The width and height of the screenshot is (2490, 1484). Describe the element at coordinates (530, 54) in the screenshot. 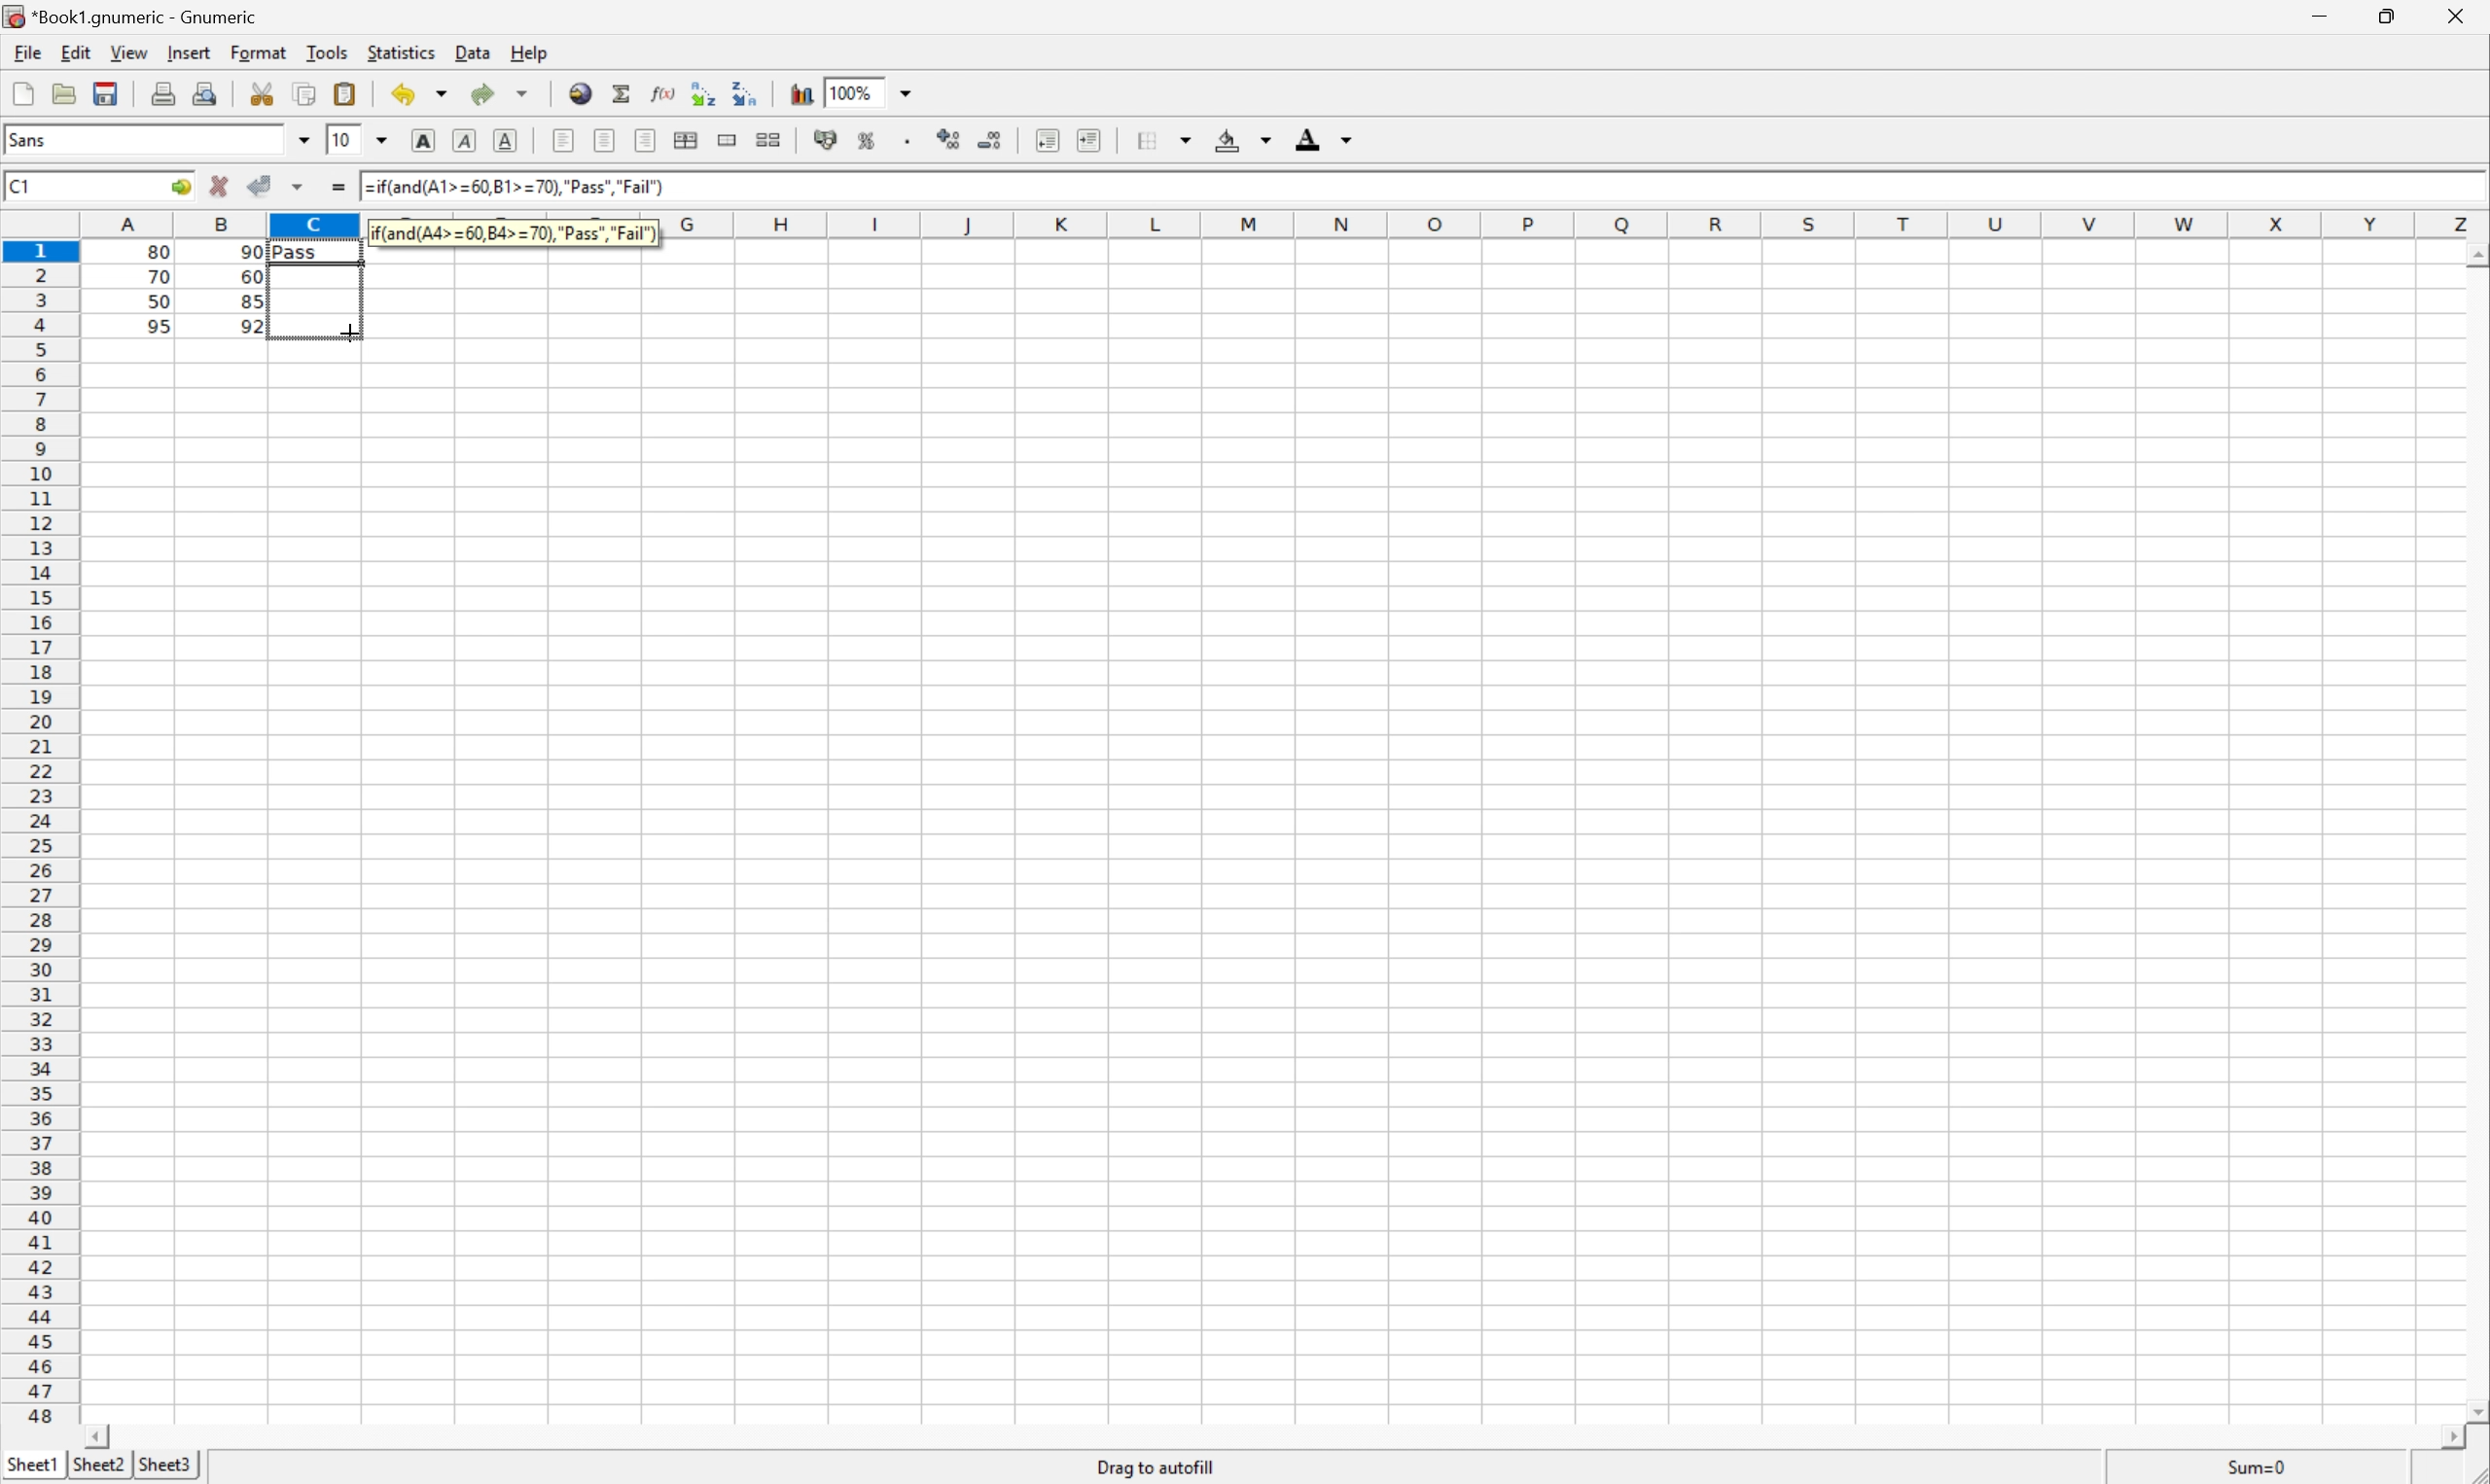

I see `Help` at that location.